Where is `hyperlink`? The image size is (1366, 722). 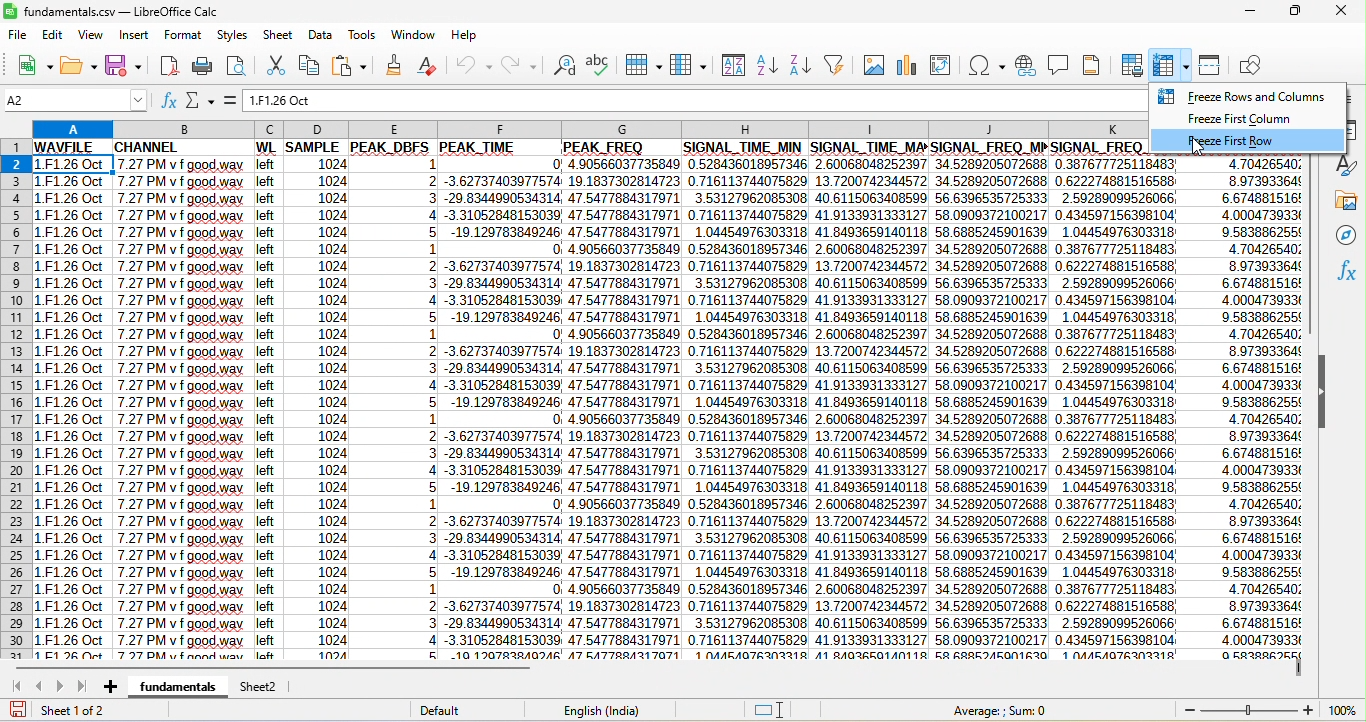
hyperlink is located at coordinates (1027, 64).